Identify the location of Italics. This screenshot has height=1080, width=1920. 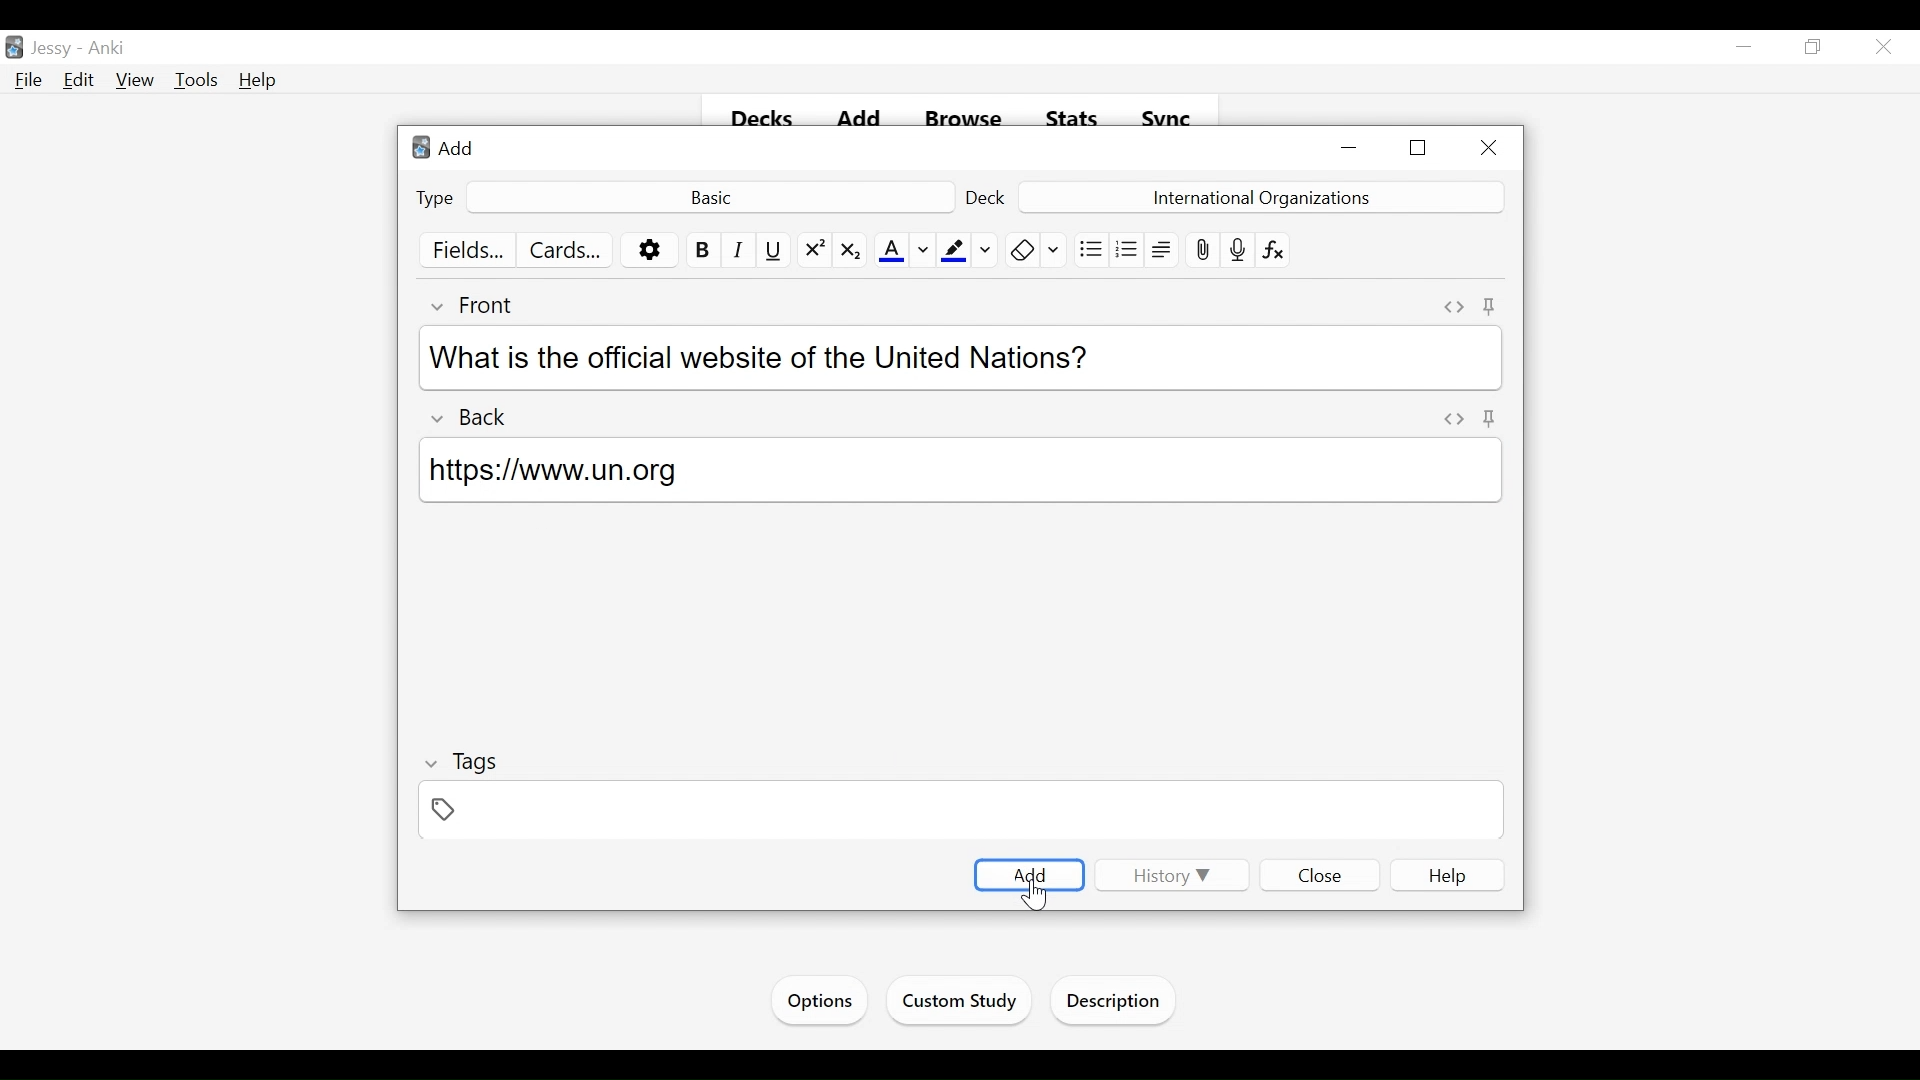
(739, 250).